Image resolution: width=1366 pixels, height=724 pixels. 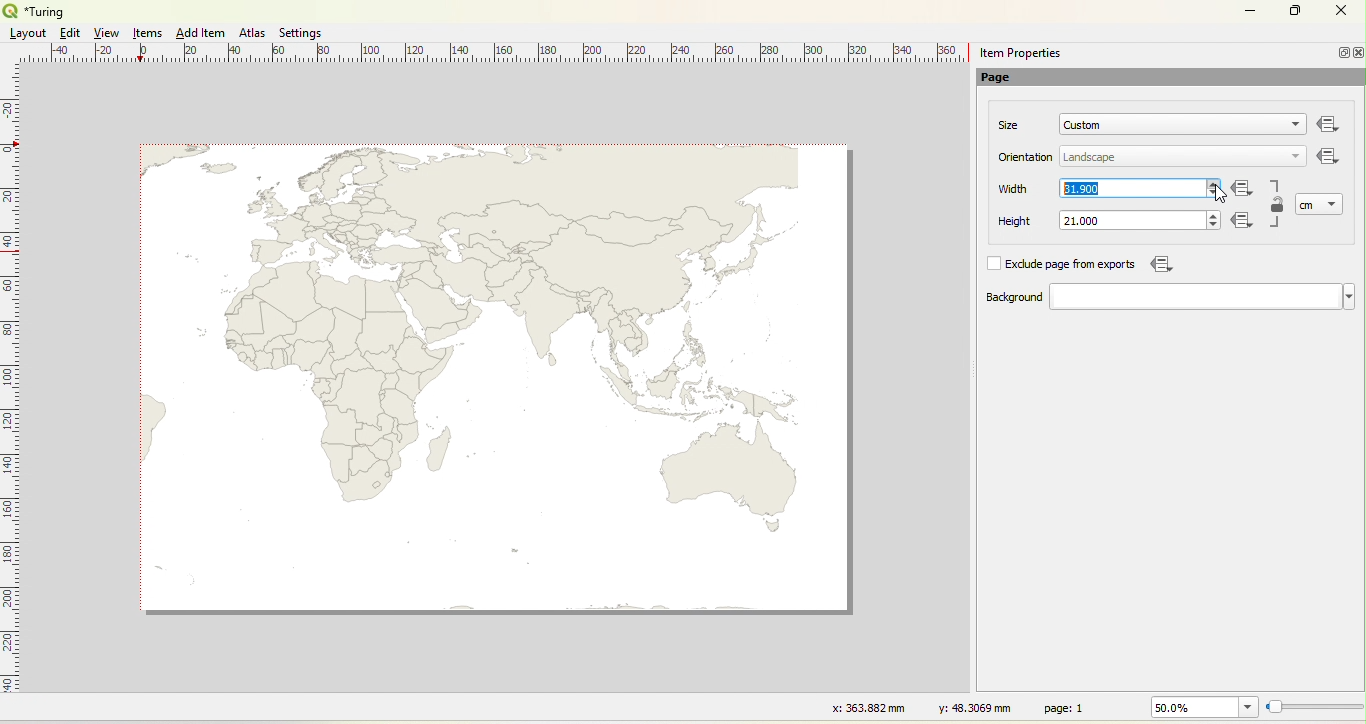 I want to click on Height, so click(x=1002, y=222).